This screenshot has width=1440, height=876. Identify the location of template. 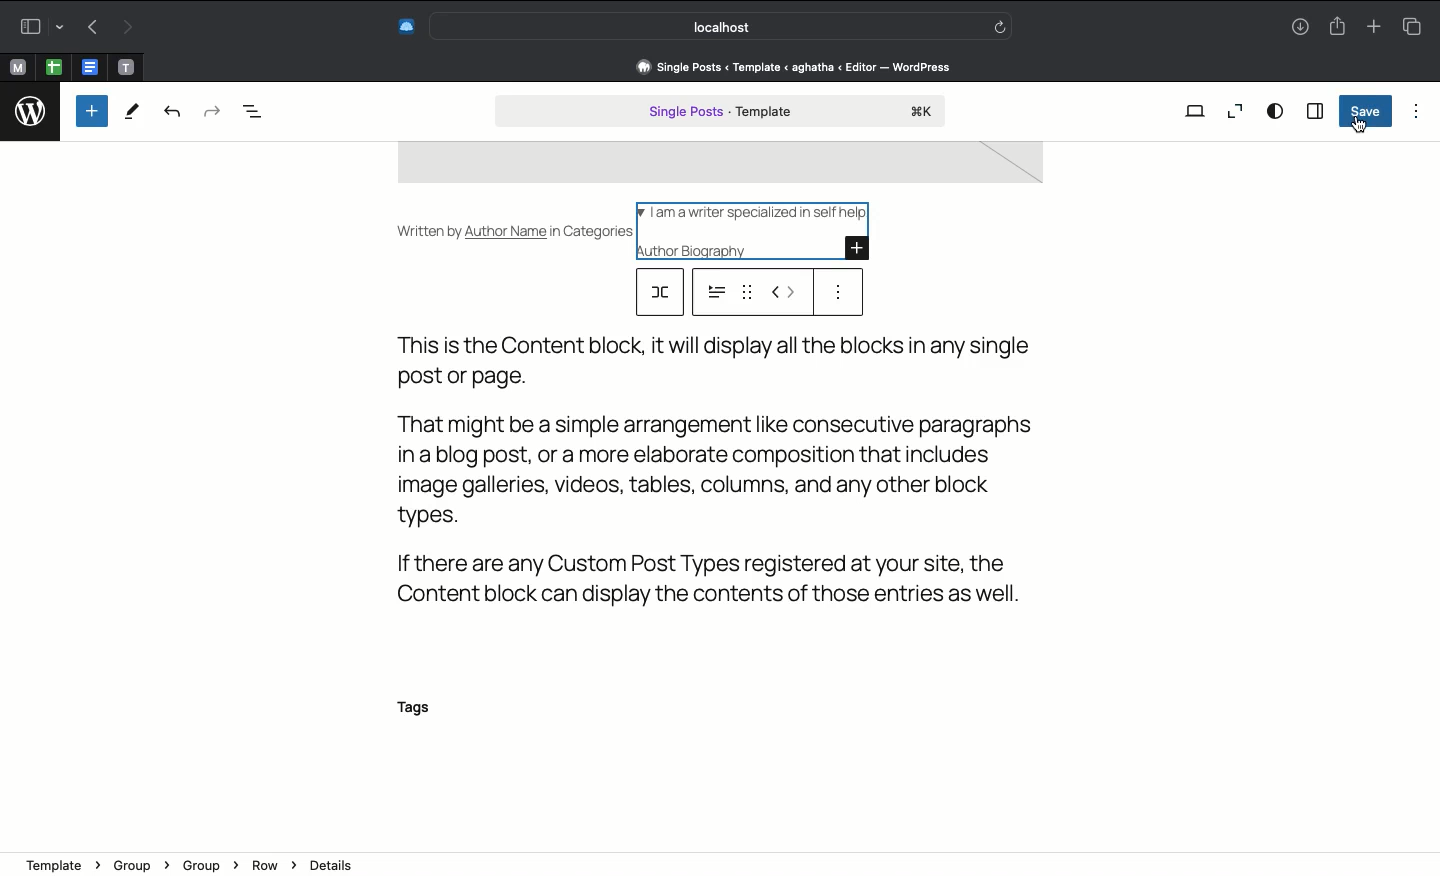
(61, 859).